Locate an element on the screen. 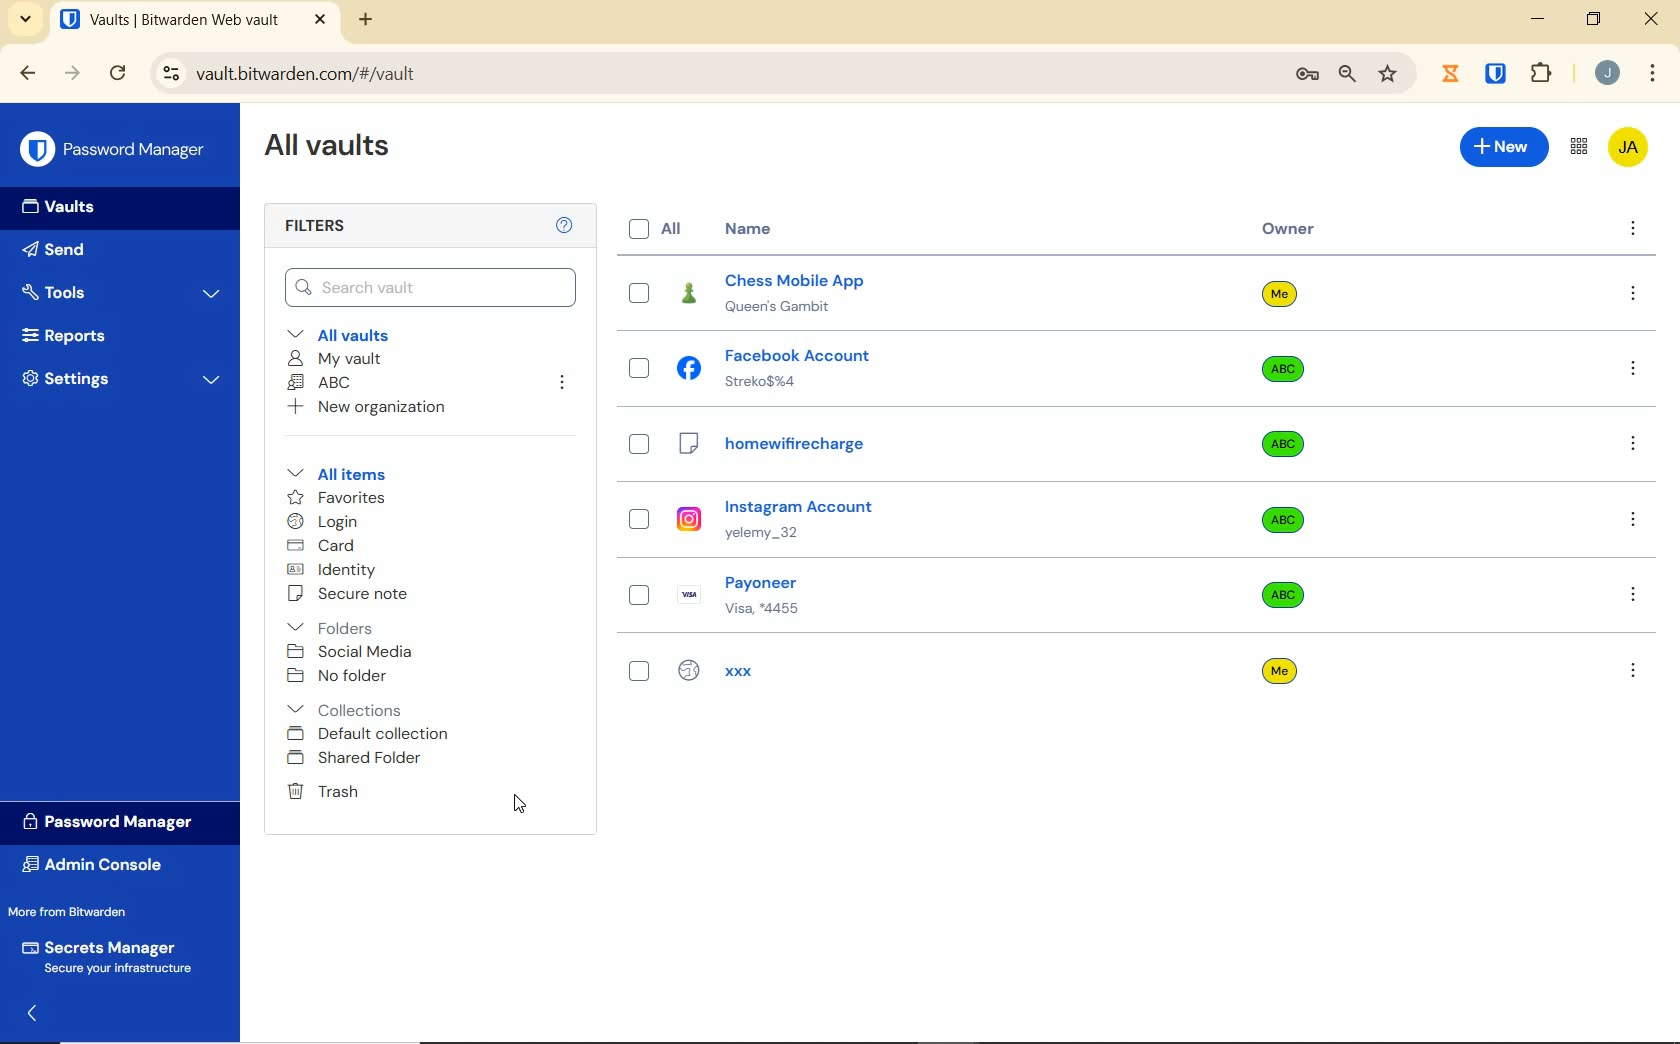 This screenshot has width=1680, height=1044. cursor is located at coordinates (519, 804).